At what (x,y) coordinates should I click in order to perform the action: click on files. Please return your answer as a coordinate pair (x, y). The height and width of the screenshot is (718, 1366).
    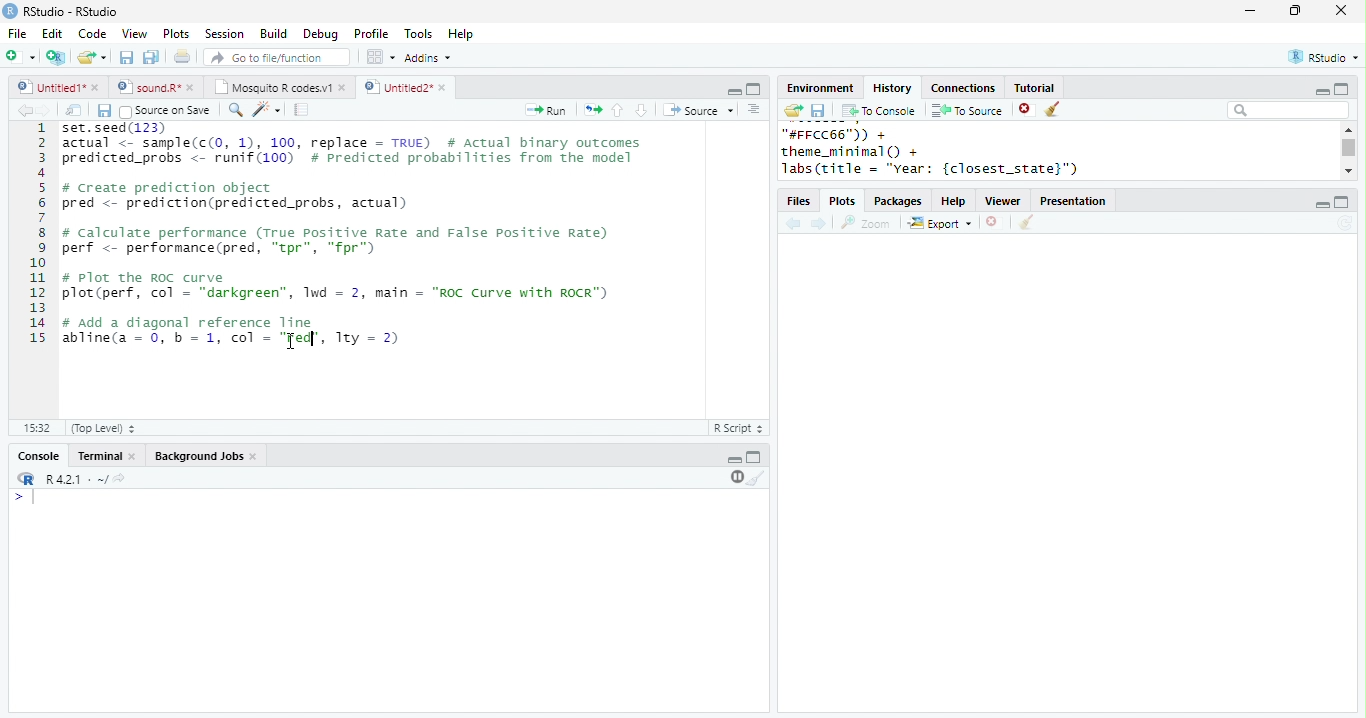
    Looking at the image, I should click on (800, 202).